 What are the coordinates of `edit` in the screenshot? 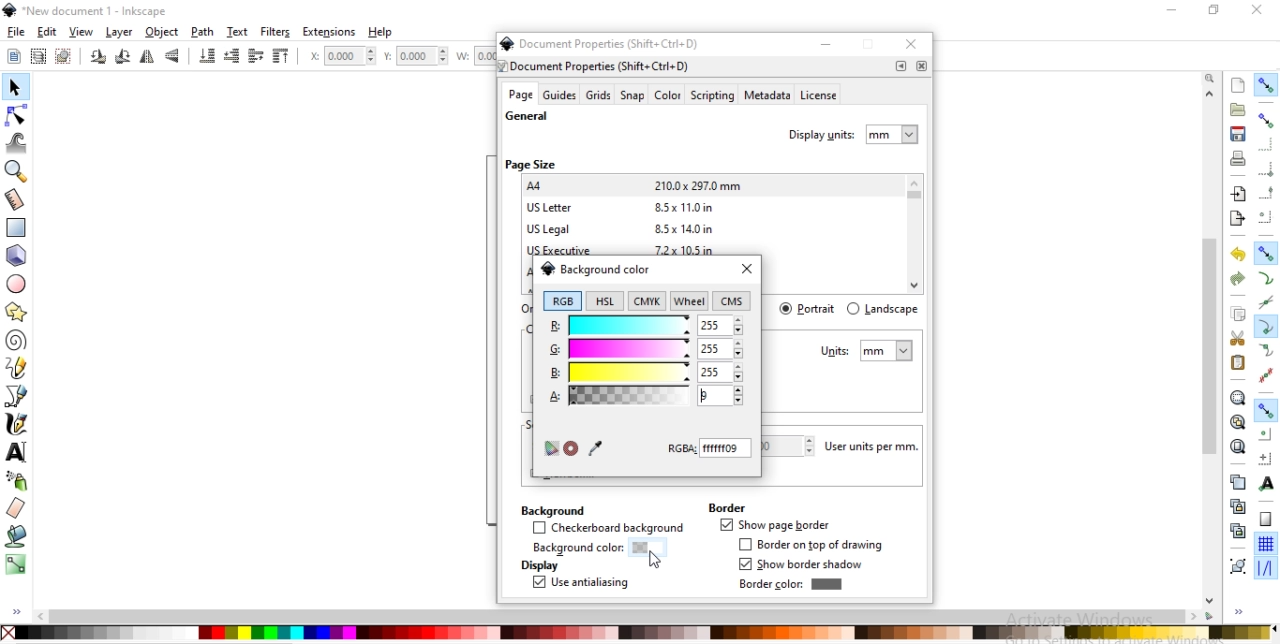 It's located at (46, 32).